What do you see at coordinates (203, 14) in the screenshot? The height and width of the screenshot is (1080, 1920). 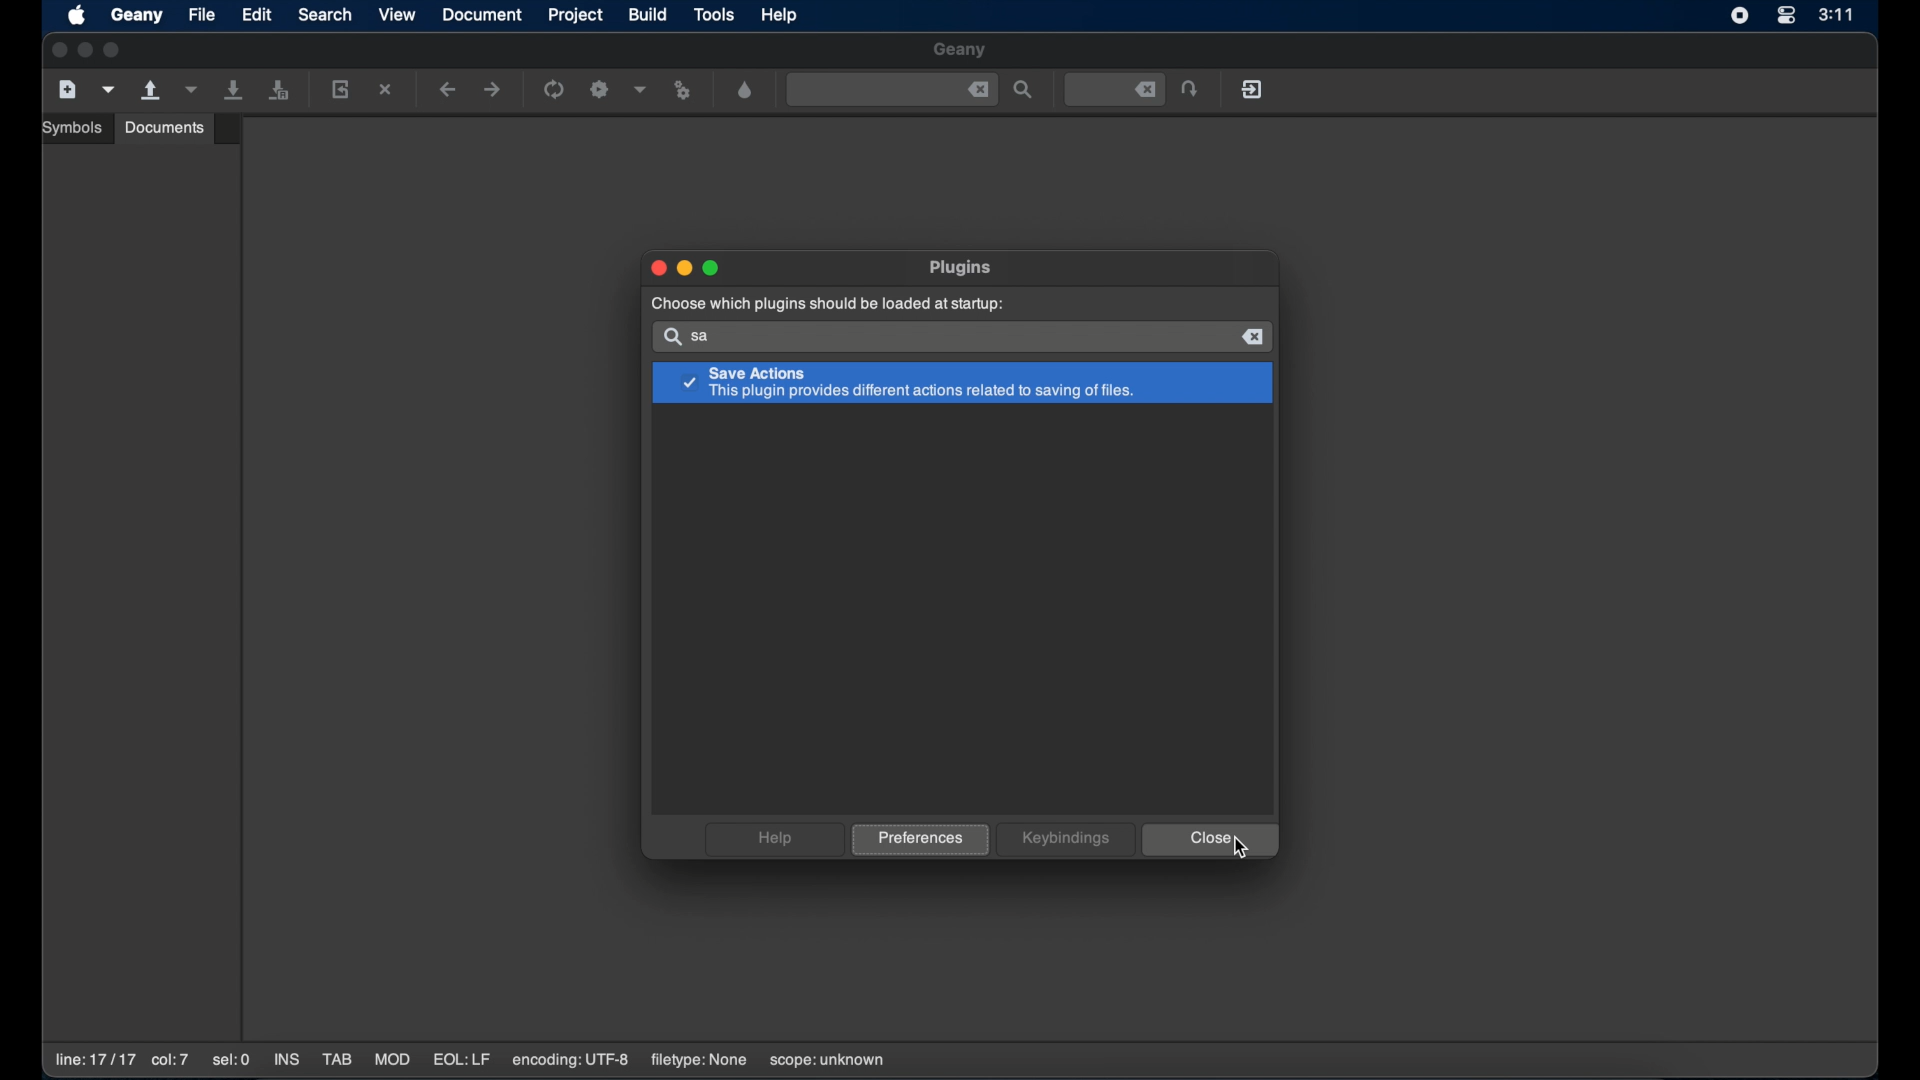 I see `file` at bounding box center [203, 14].